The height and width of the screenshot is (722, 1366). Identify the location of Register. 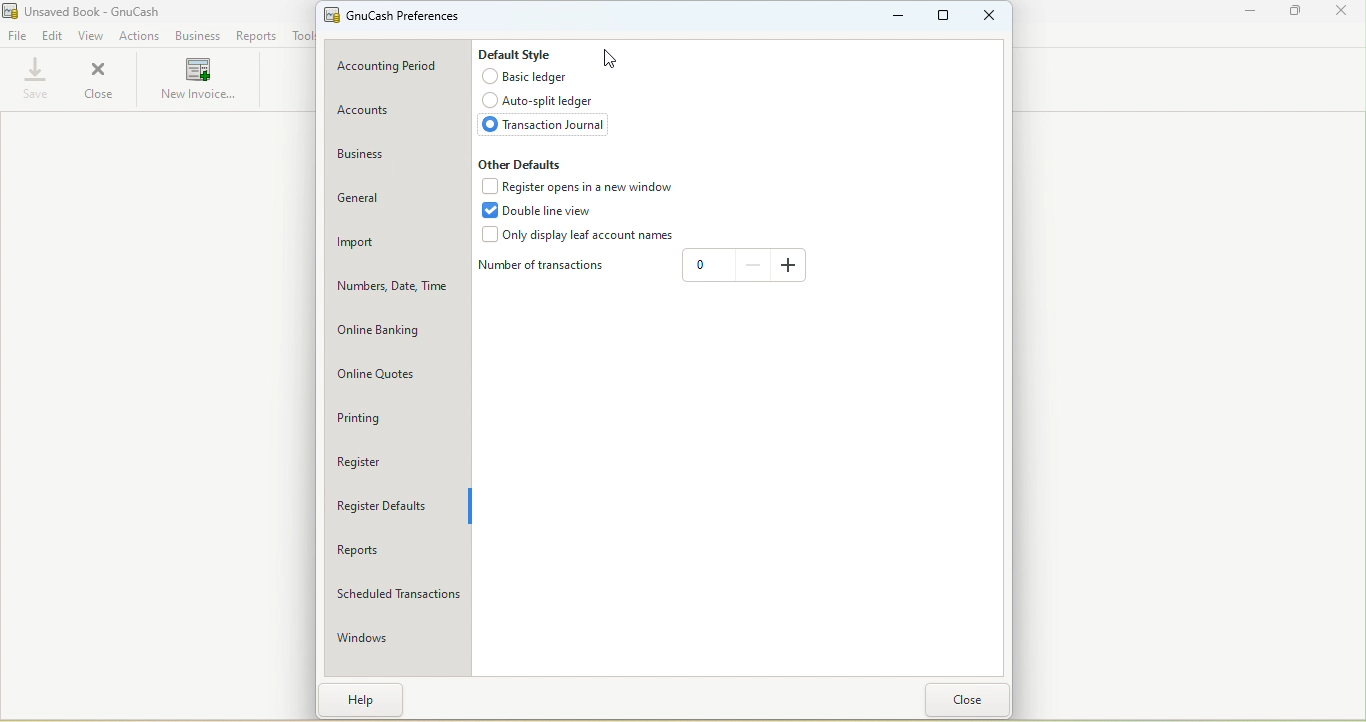
(399, 467).